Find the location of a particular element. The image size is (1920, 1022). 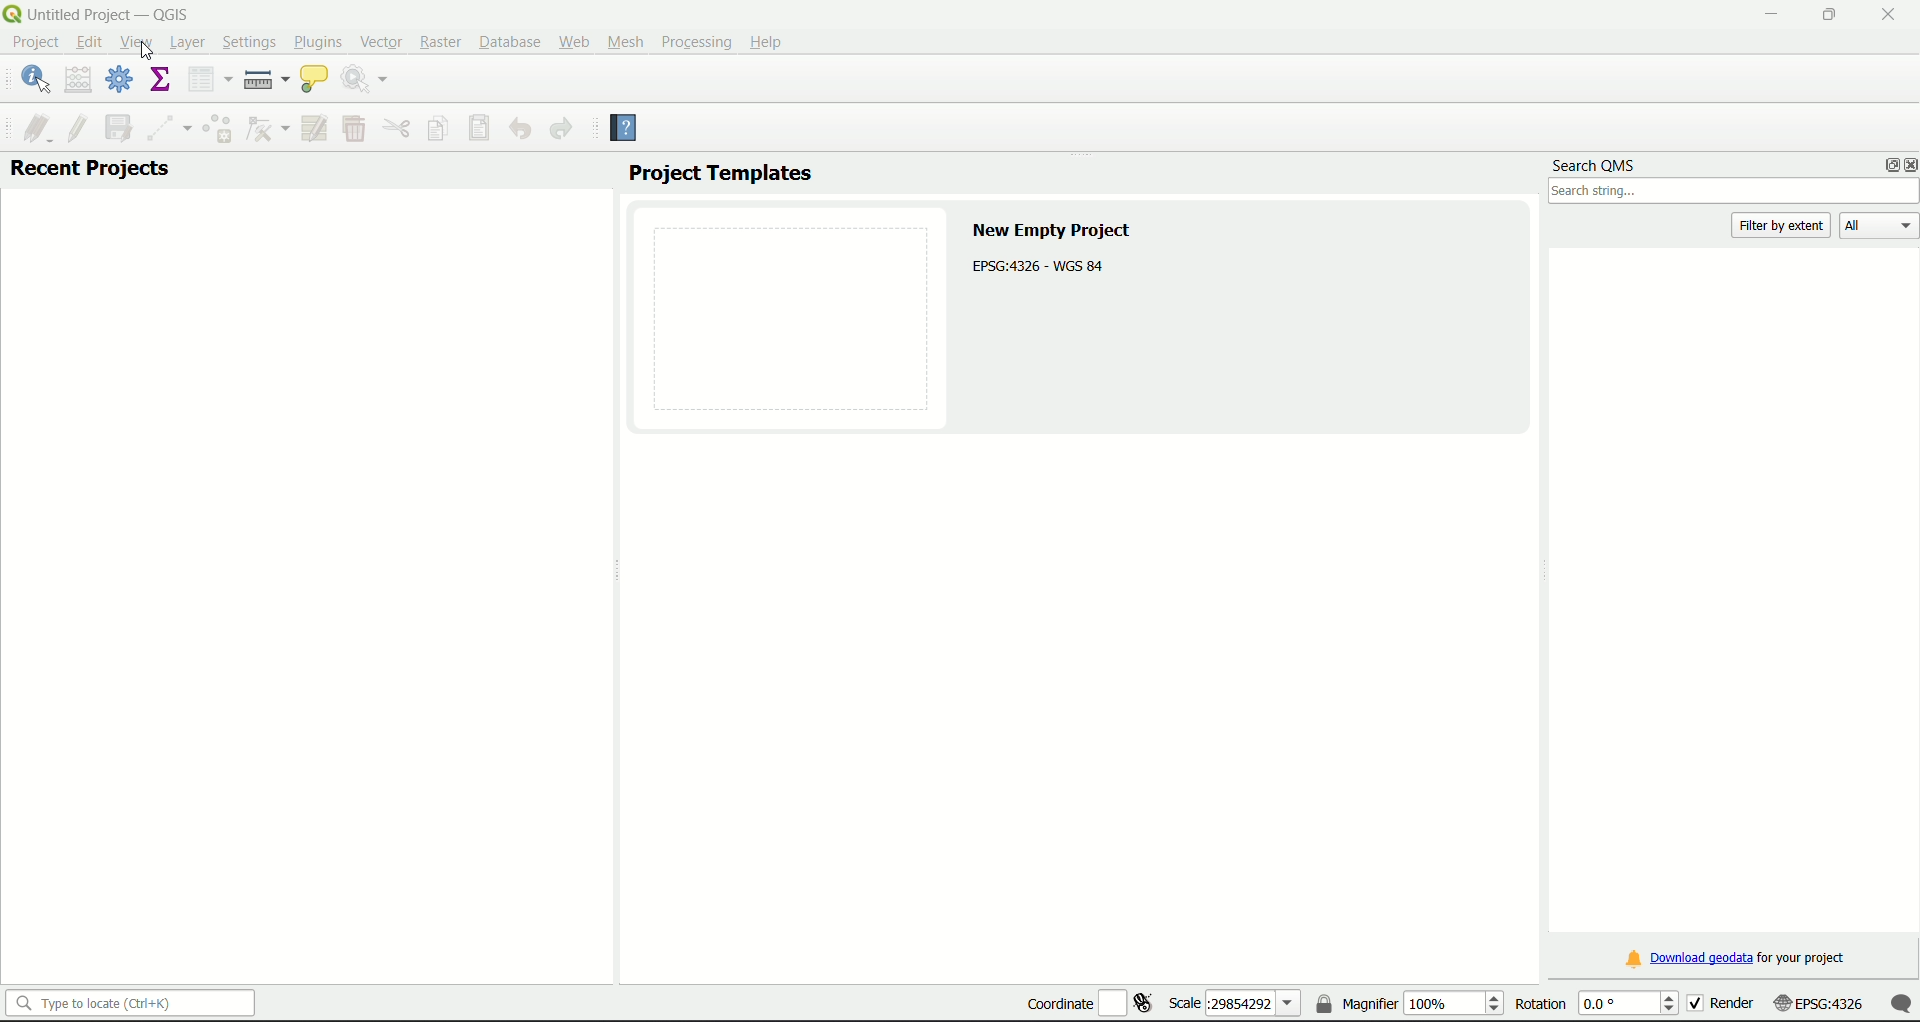

run feature action is located at coordinates (367, 79).